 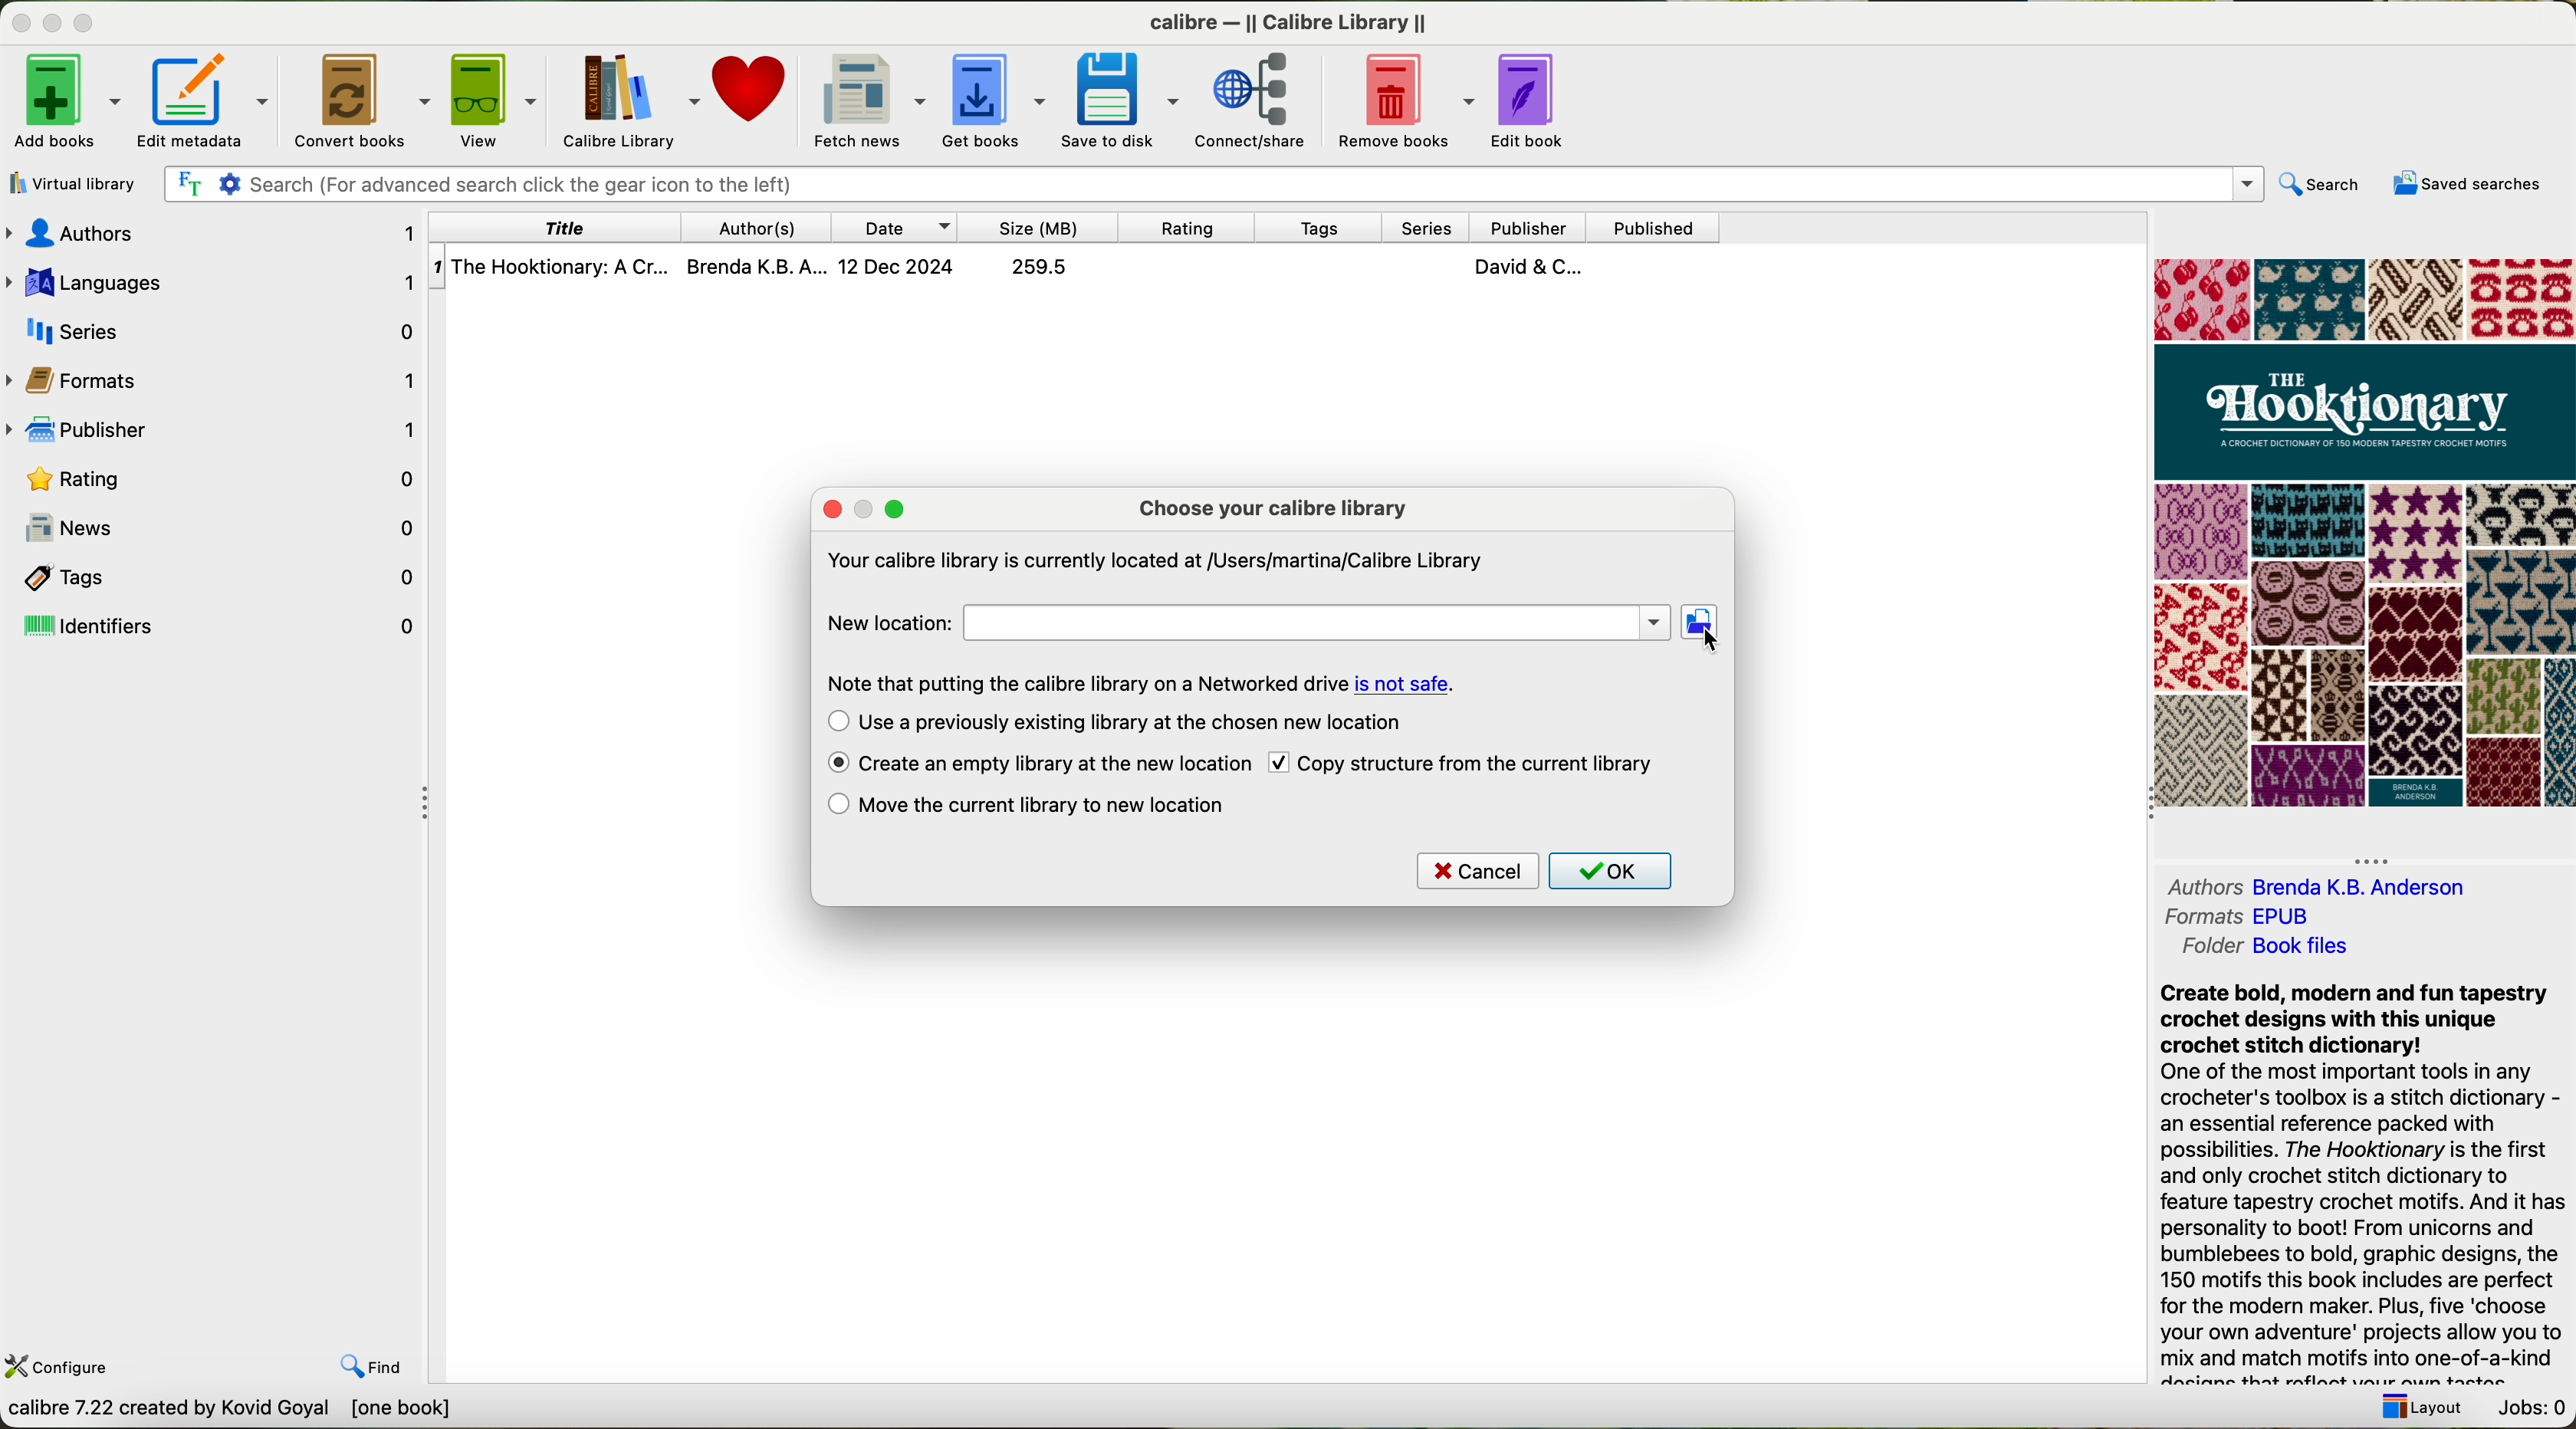 What do you see at coordinates (359, 98) in the screenshot?
I see `convert books` at bounding box center [359, 98].